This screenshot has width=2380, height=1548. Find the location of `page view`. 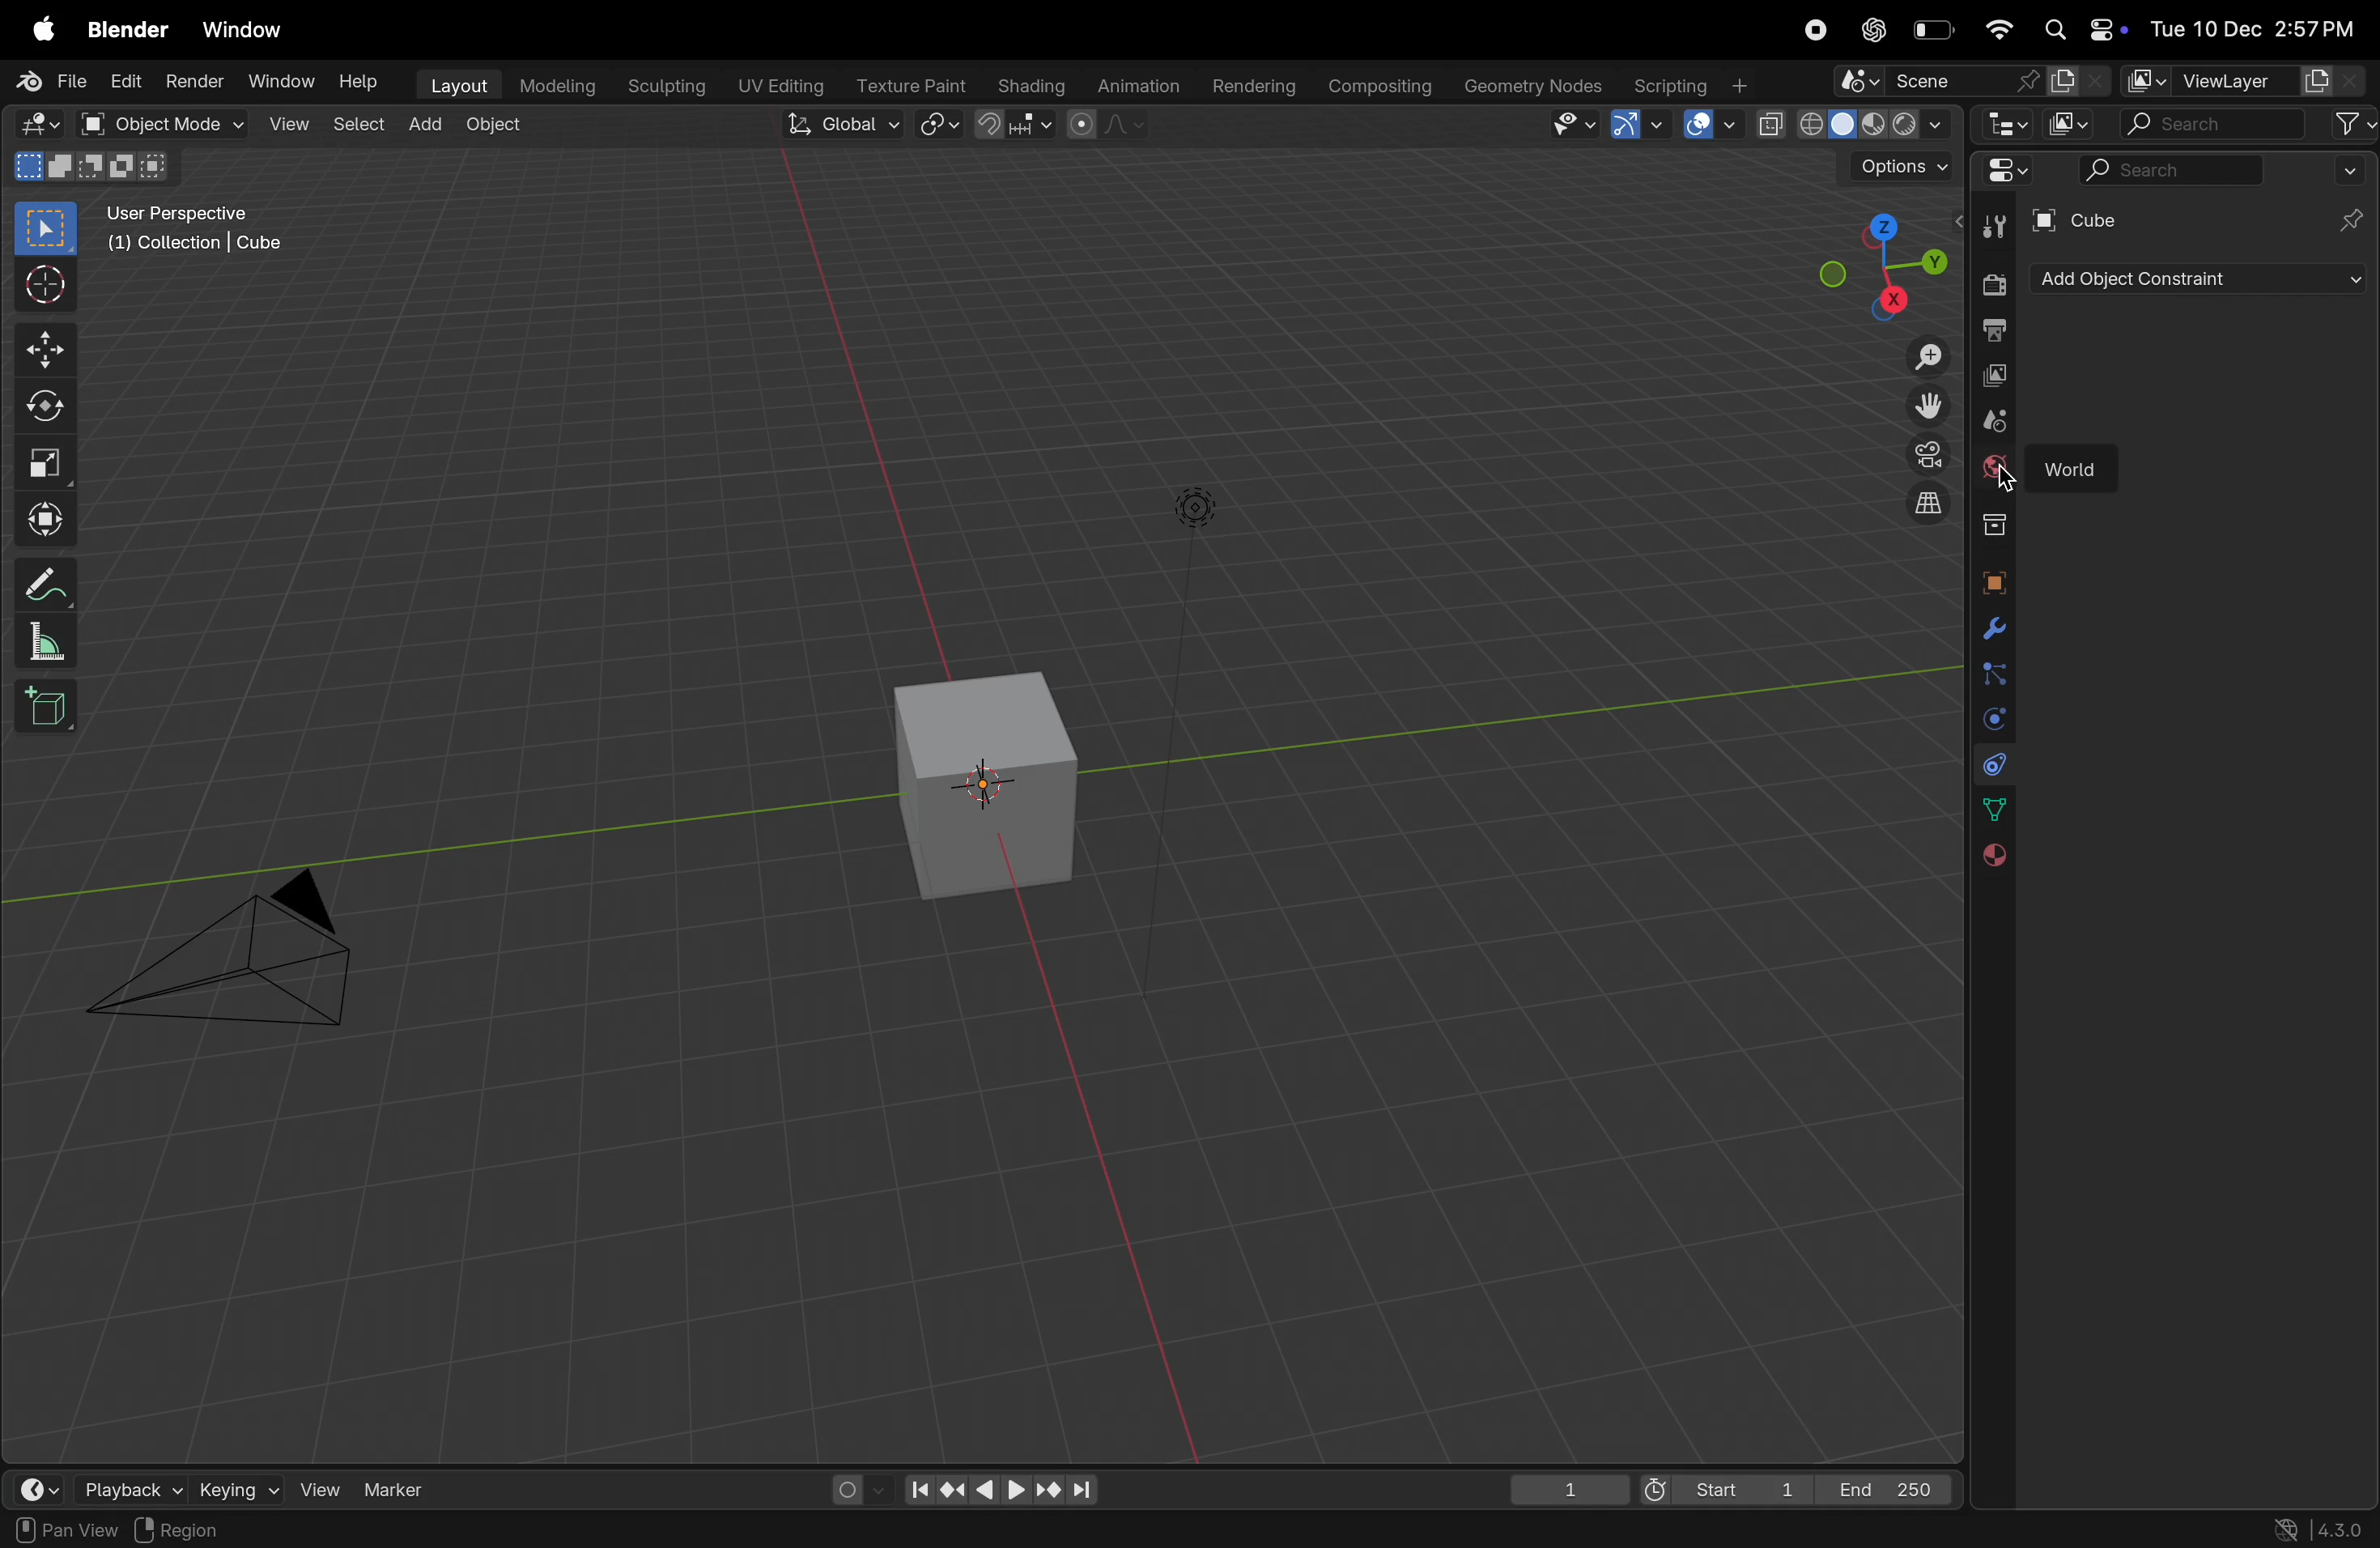

page view is located at coordinates (60, 1528).